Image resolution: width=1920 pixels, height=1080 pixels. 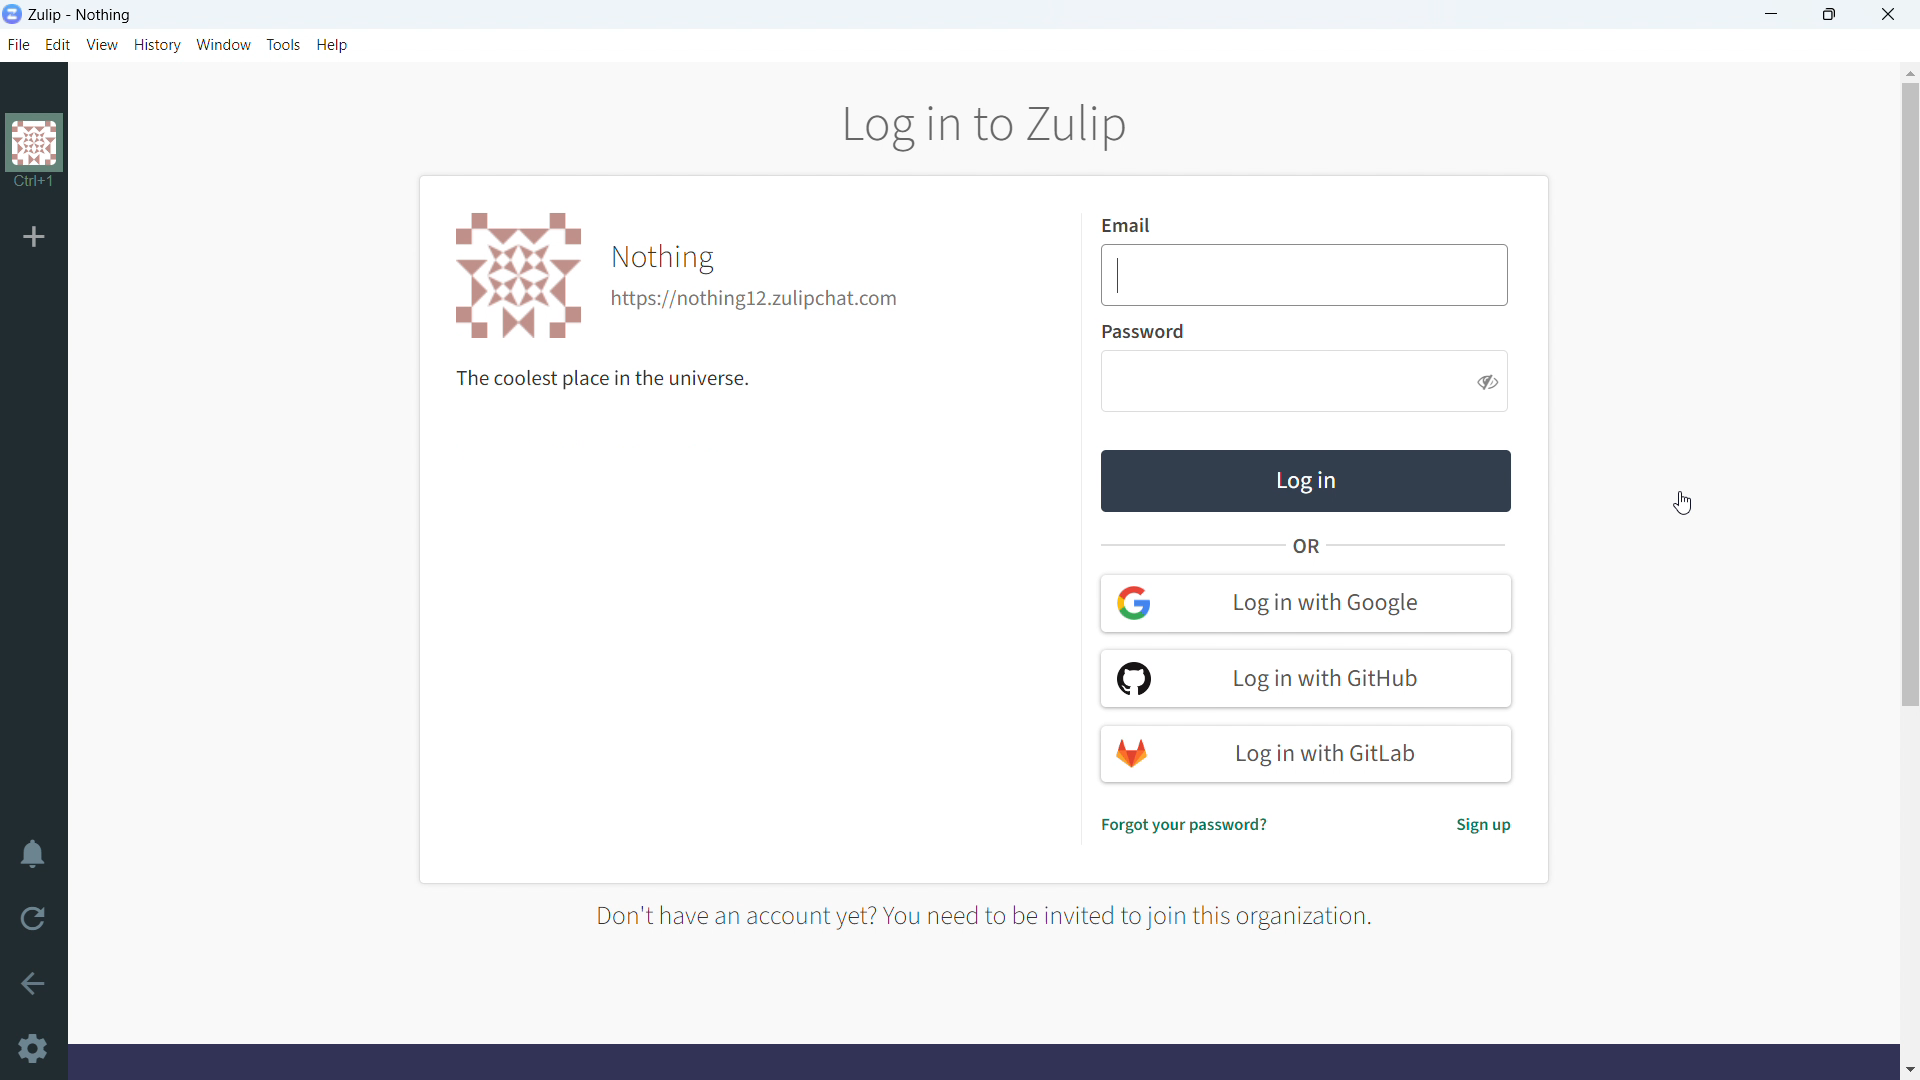 I want to click on close, so click(x=1889, y=15).